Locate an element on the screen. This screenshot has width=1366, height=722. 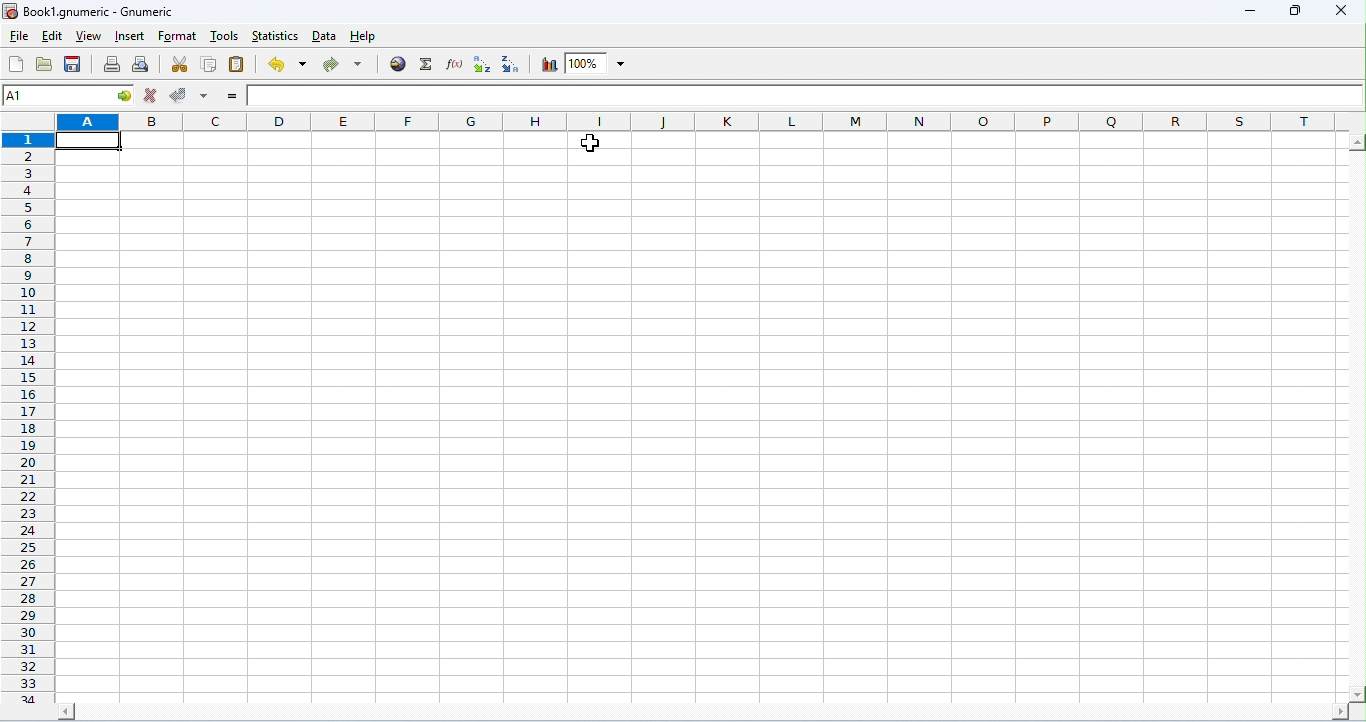
cursor is located at coordinates (589, 144).